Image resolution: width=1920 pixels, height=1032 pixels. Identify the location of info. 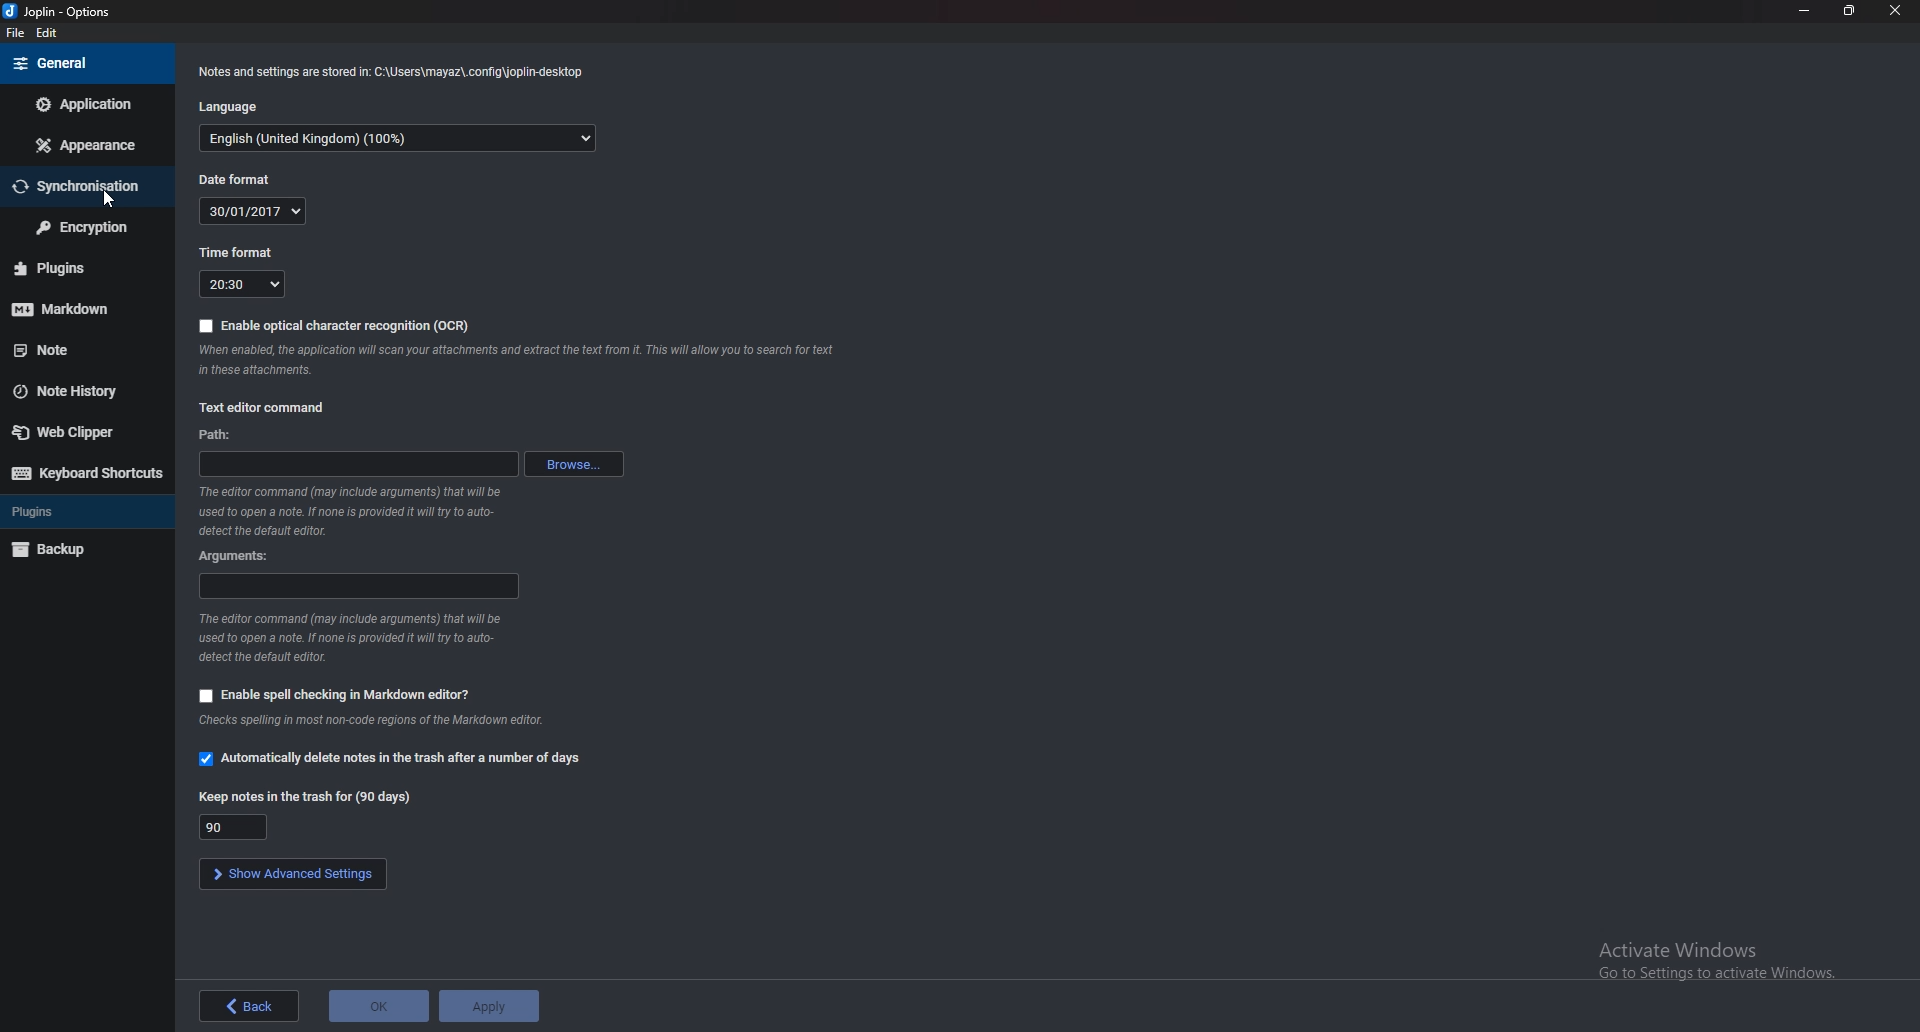
(348, 510).